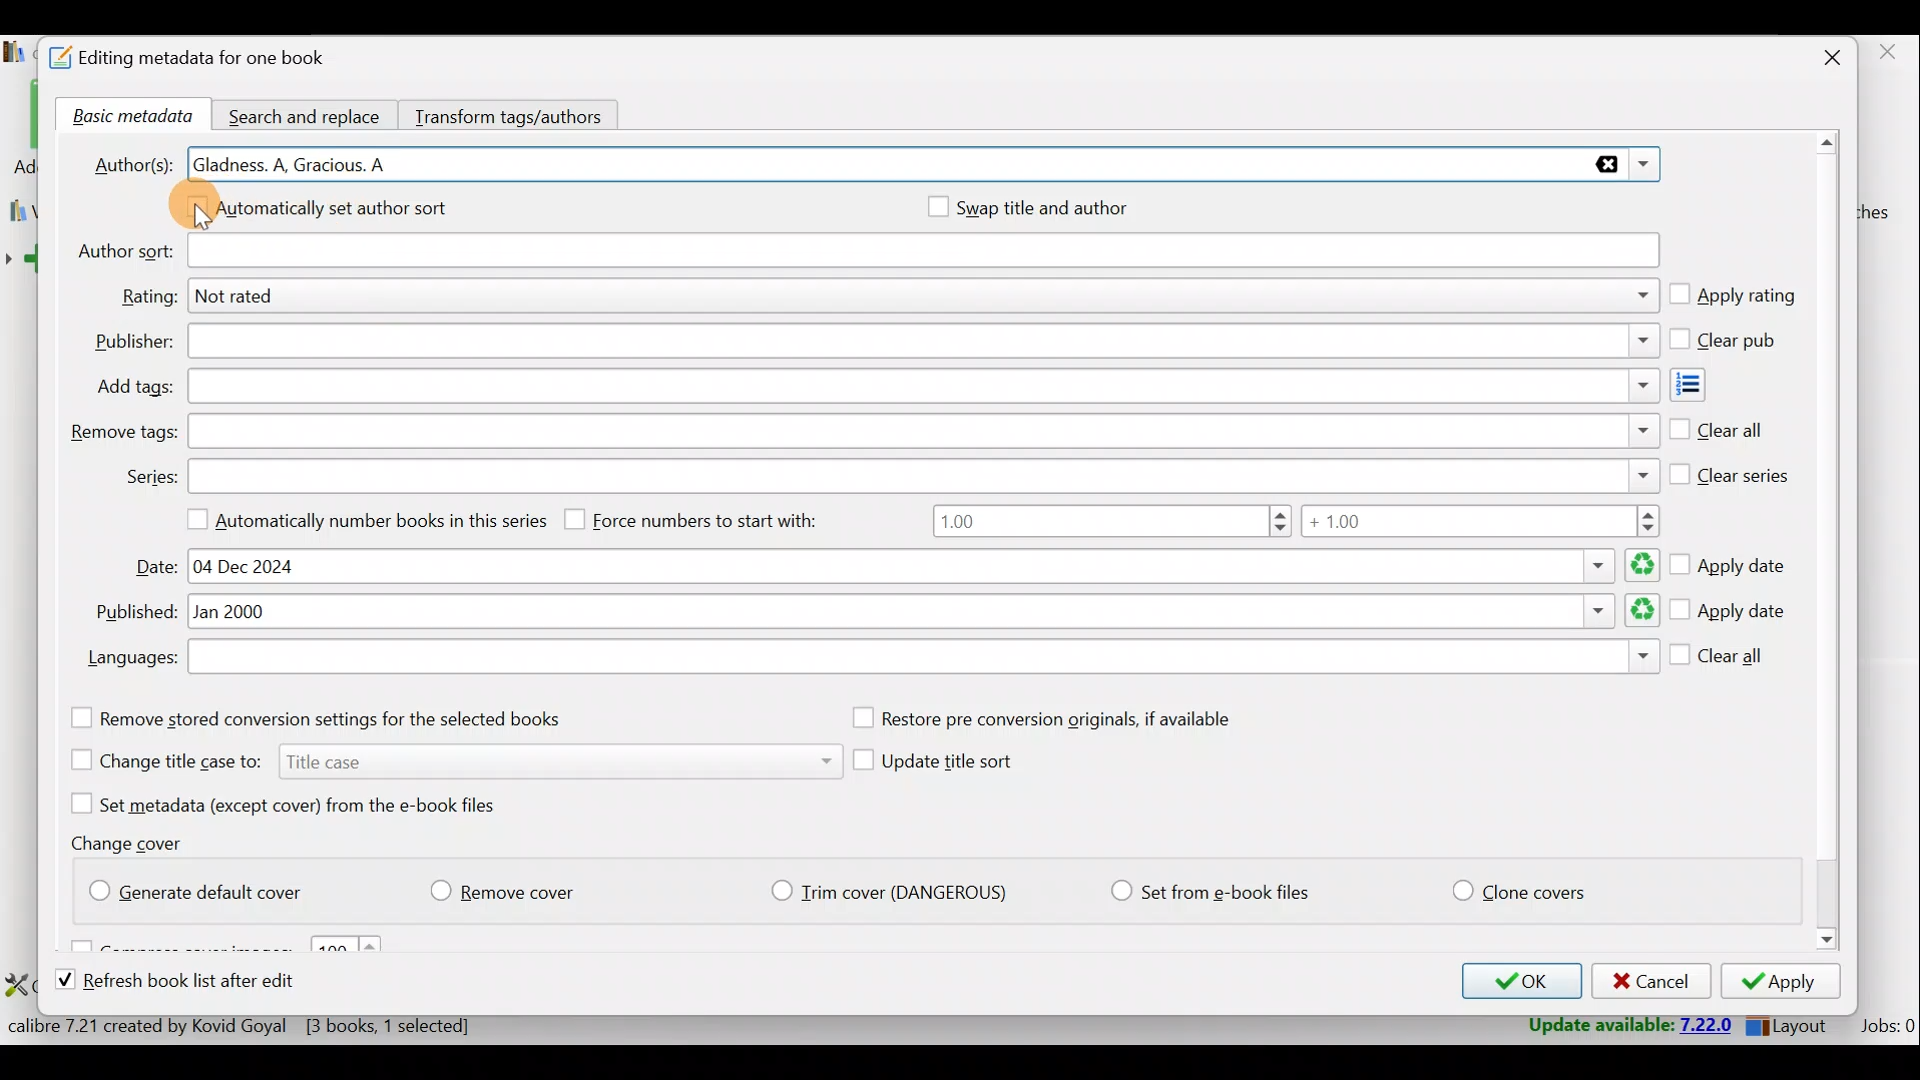 This screenshot has width=1920, height=1080. Describe the element at coordinates (922, 252) in the screenshot. I see `Author sort` at that location.